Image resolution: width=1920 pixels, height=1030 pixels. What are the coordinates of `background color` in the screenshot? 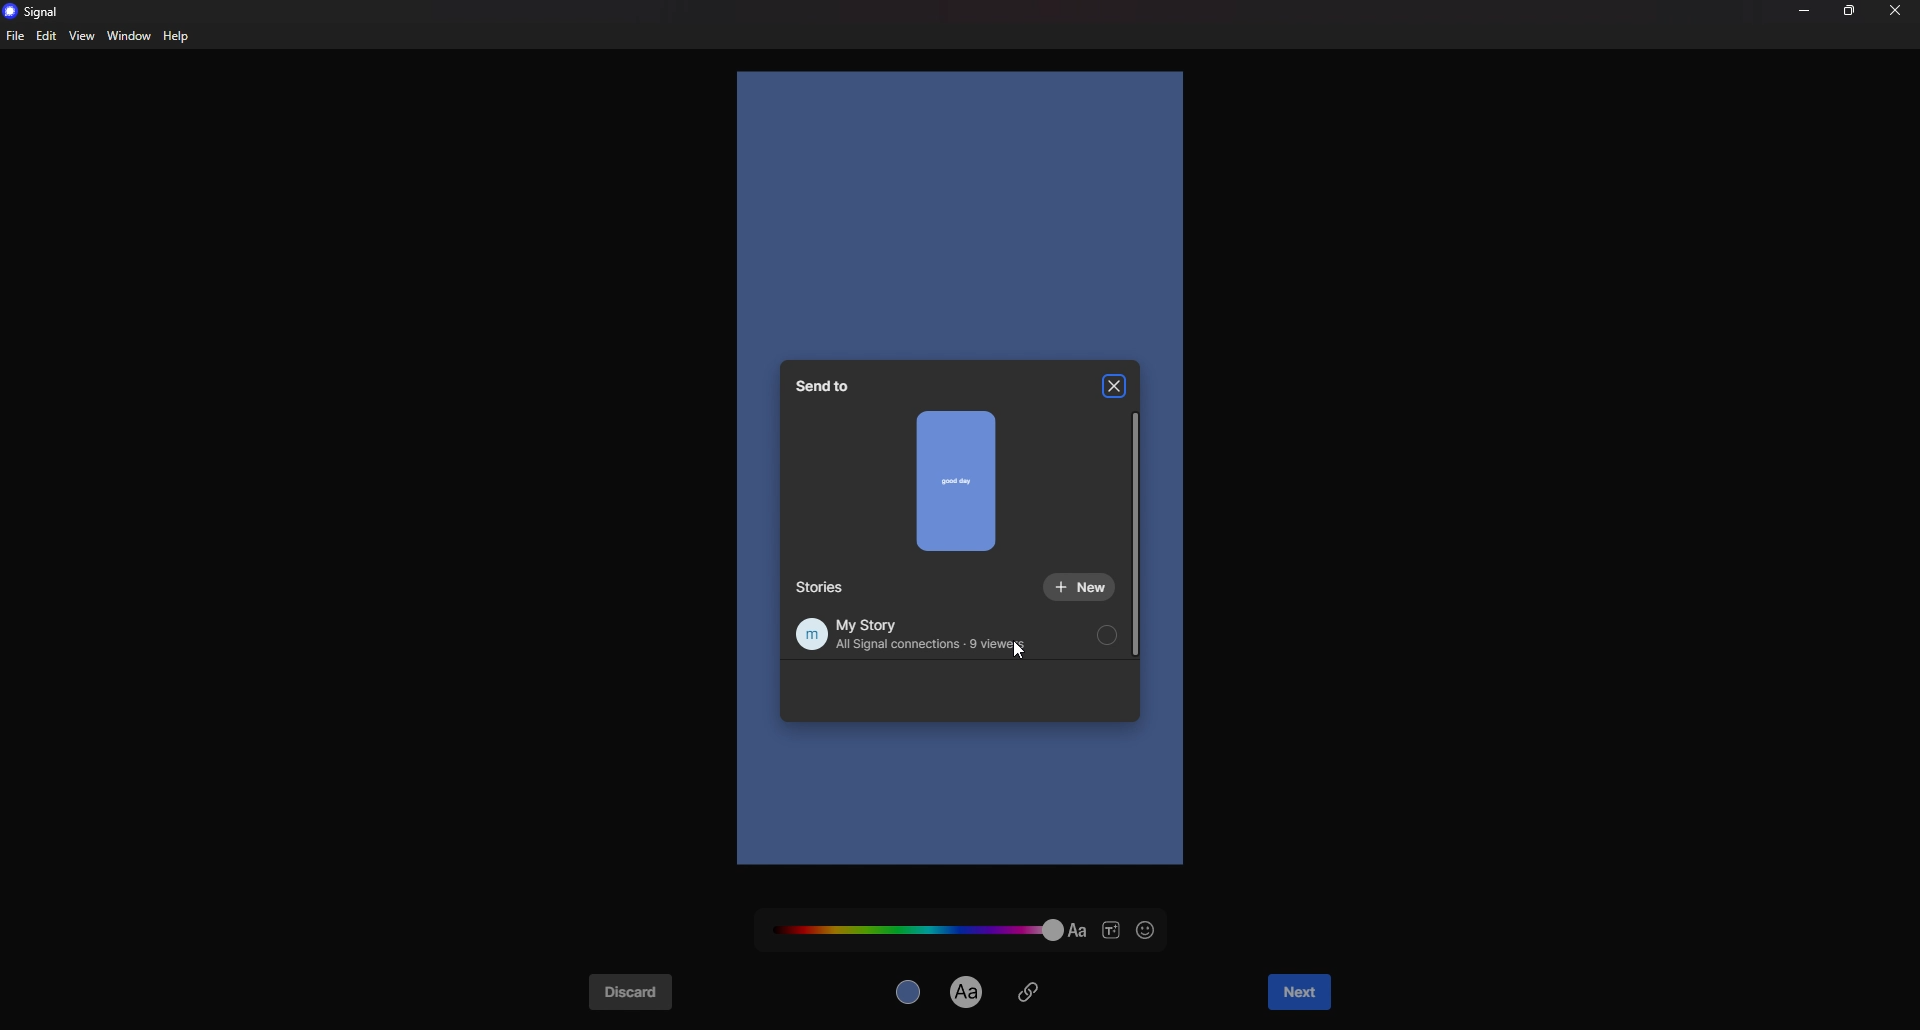 It's located at (911, 991).